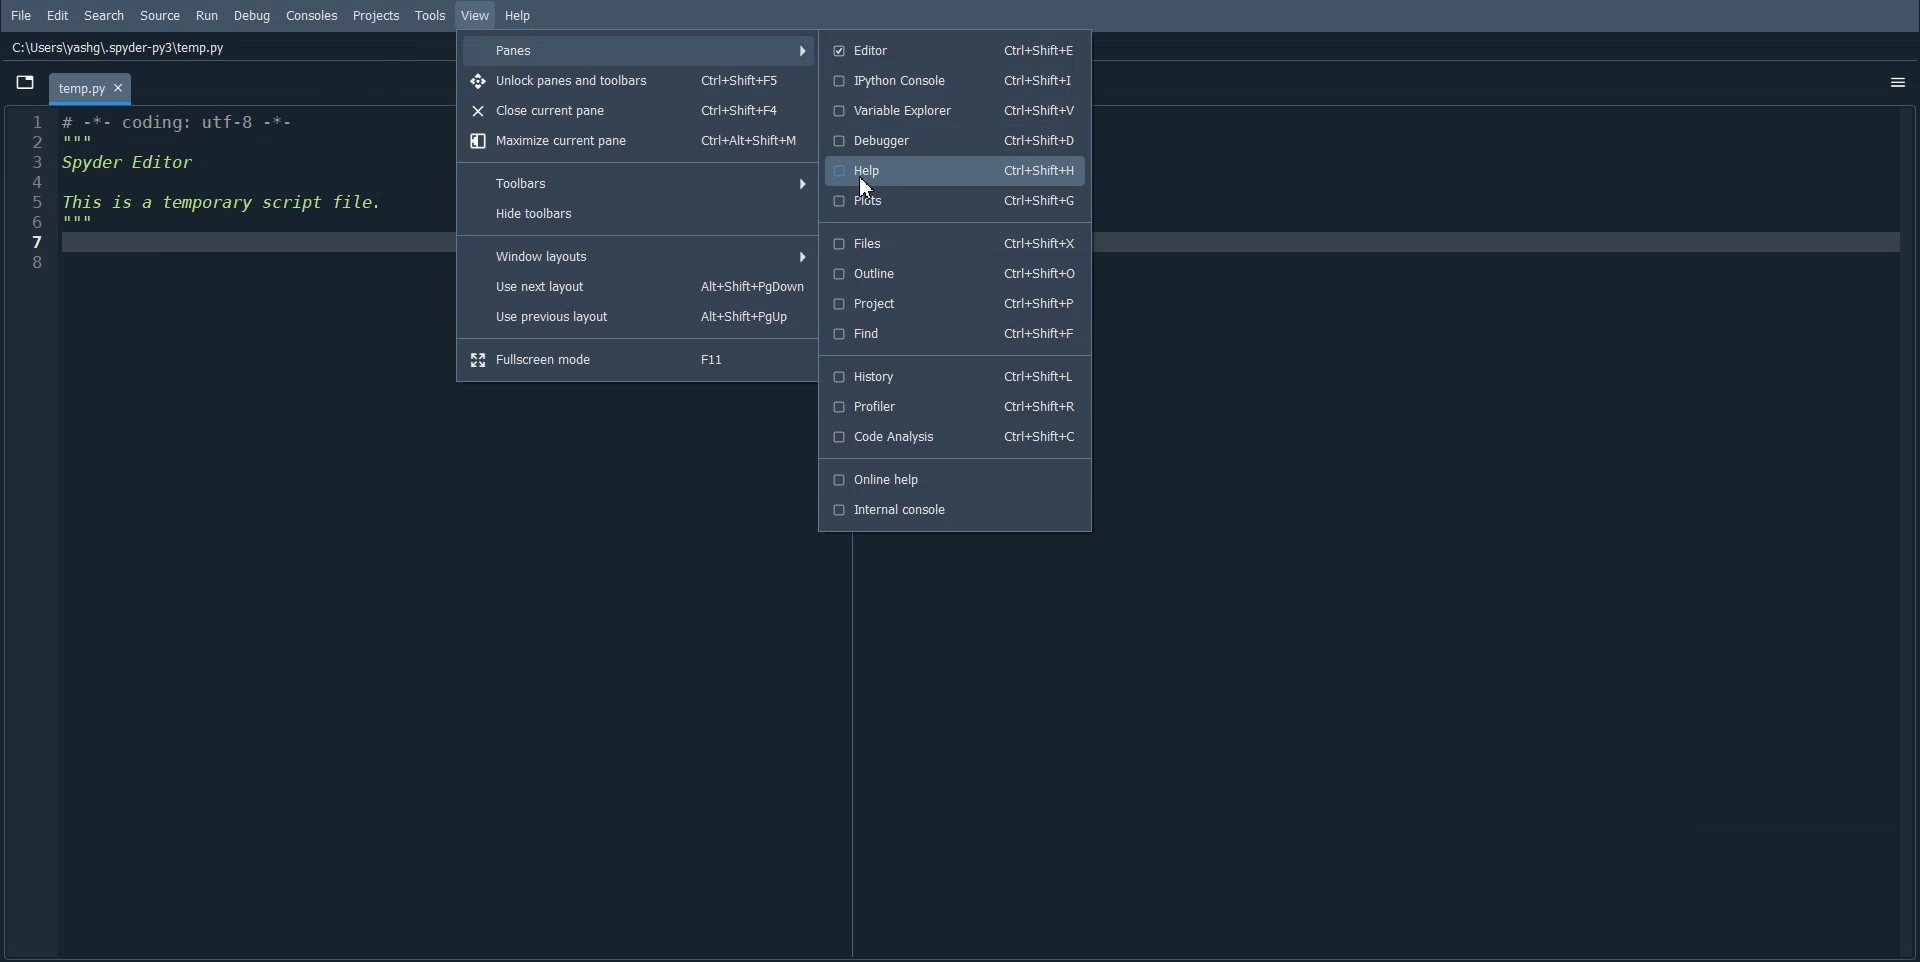 The height and width of the screenshot is (962, 1920). I want to click on Profiler, so click(956, 406).